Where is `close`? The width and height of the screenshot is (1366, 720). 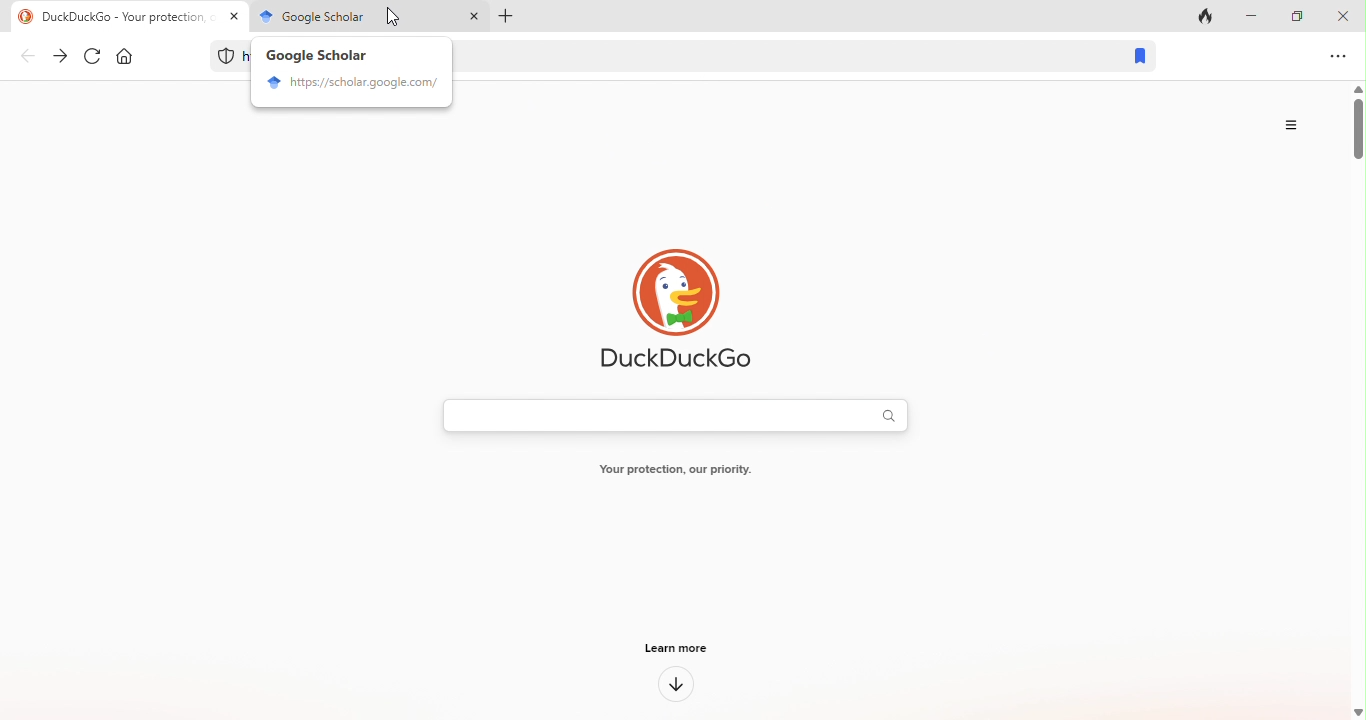
close is located at coordinates (473, 18).